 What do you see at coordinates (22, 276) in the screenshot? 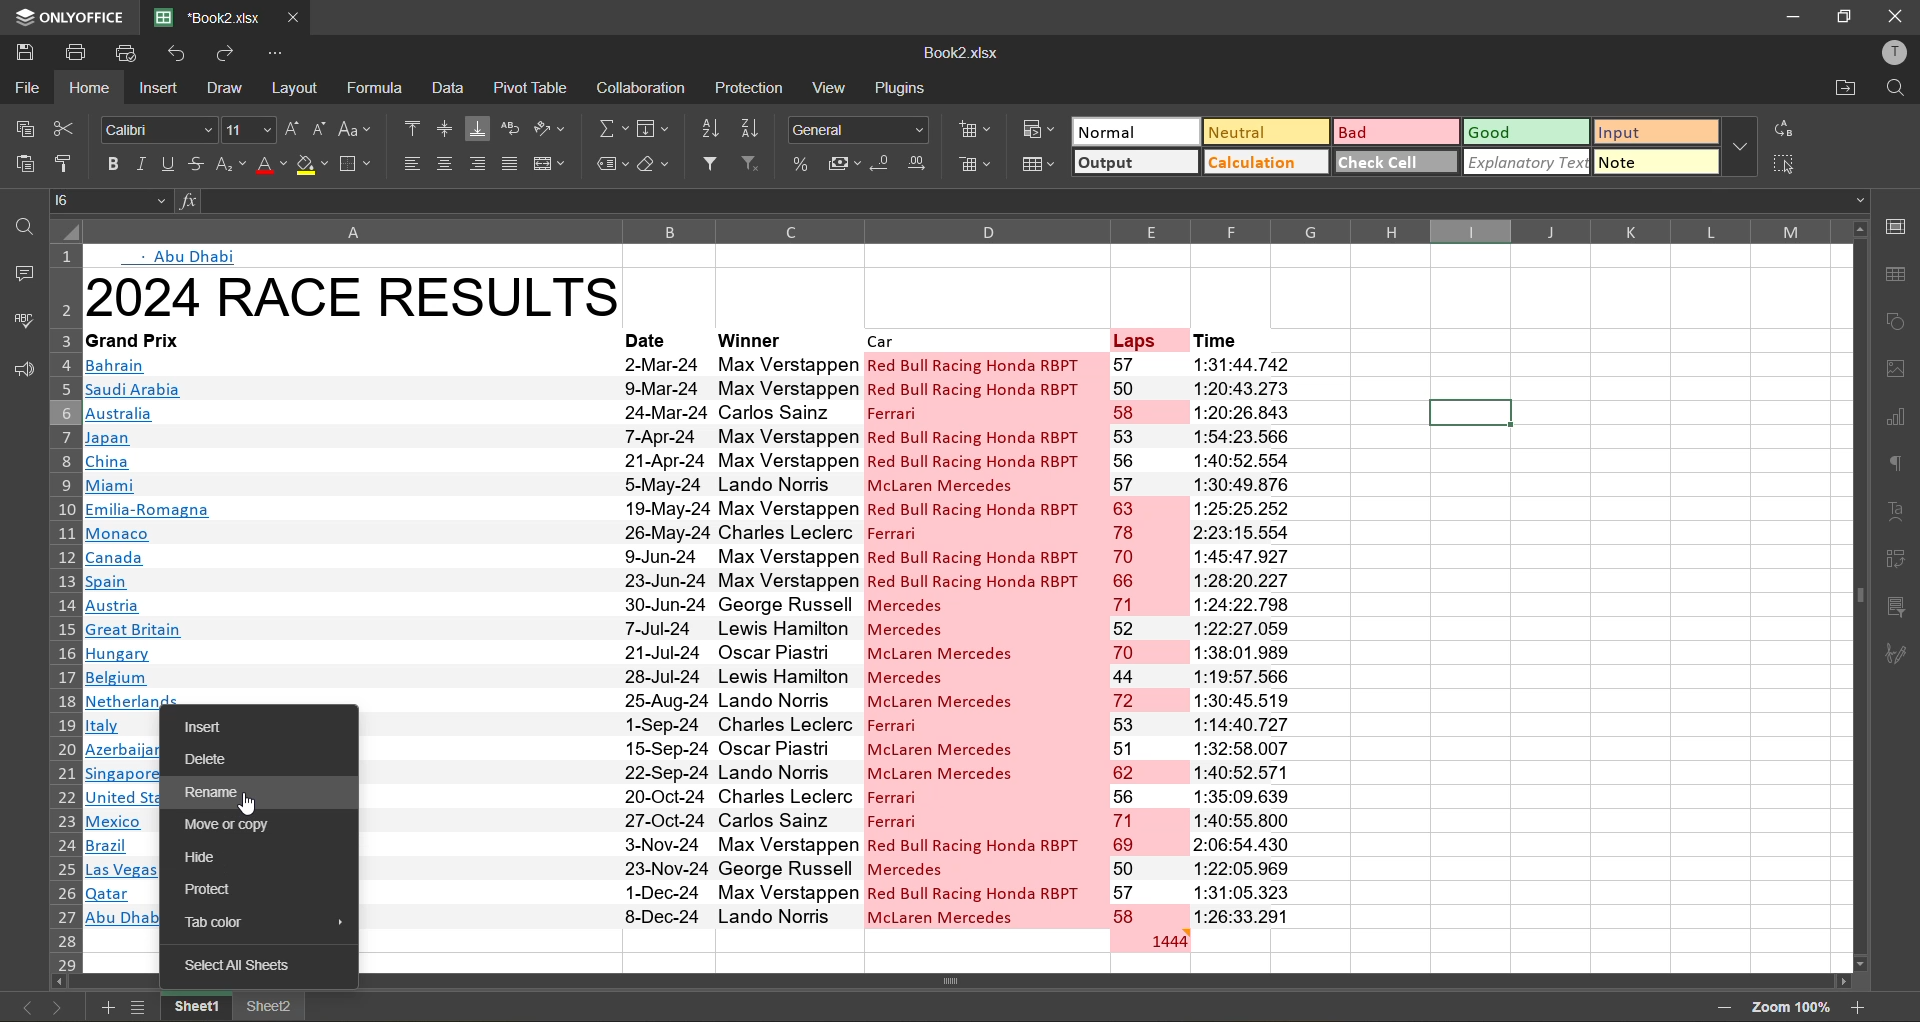
I see `comments` at bounding box center [22, 276].